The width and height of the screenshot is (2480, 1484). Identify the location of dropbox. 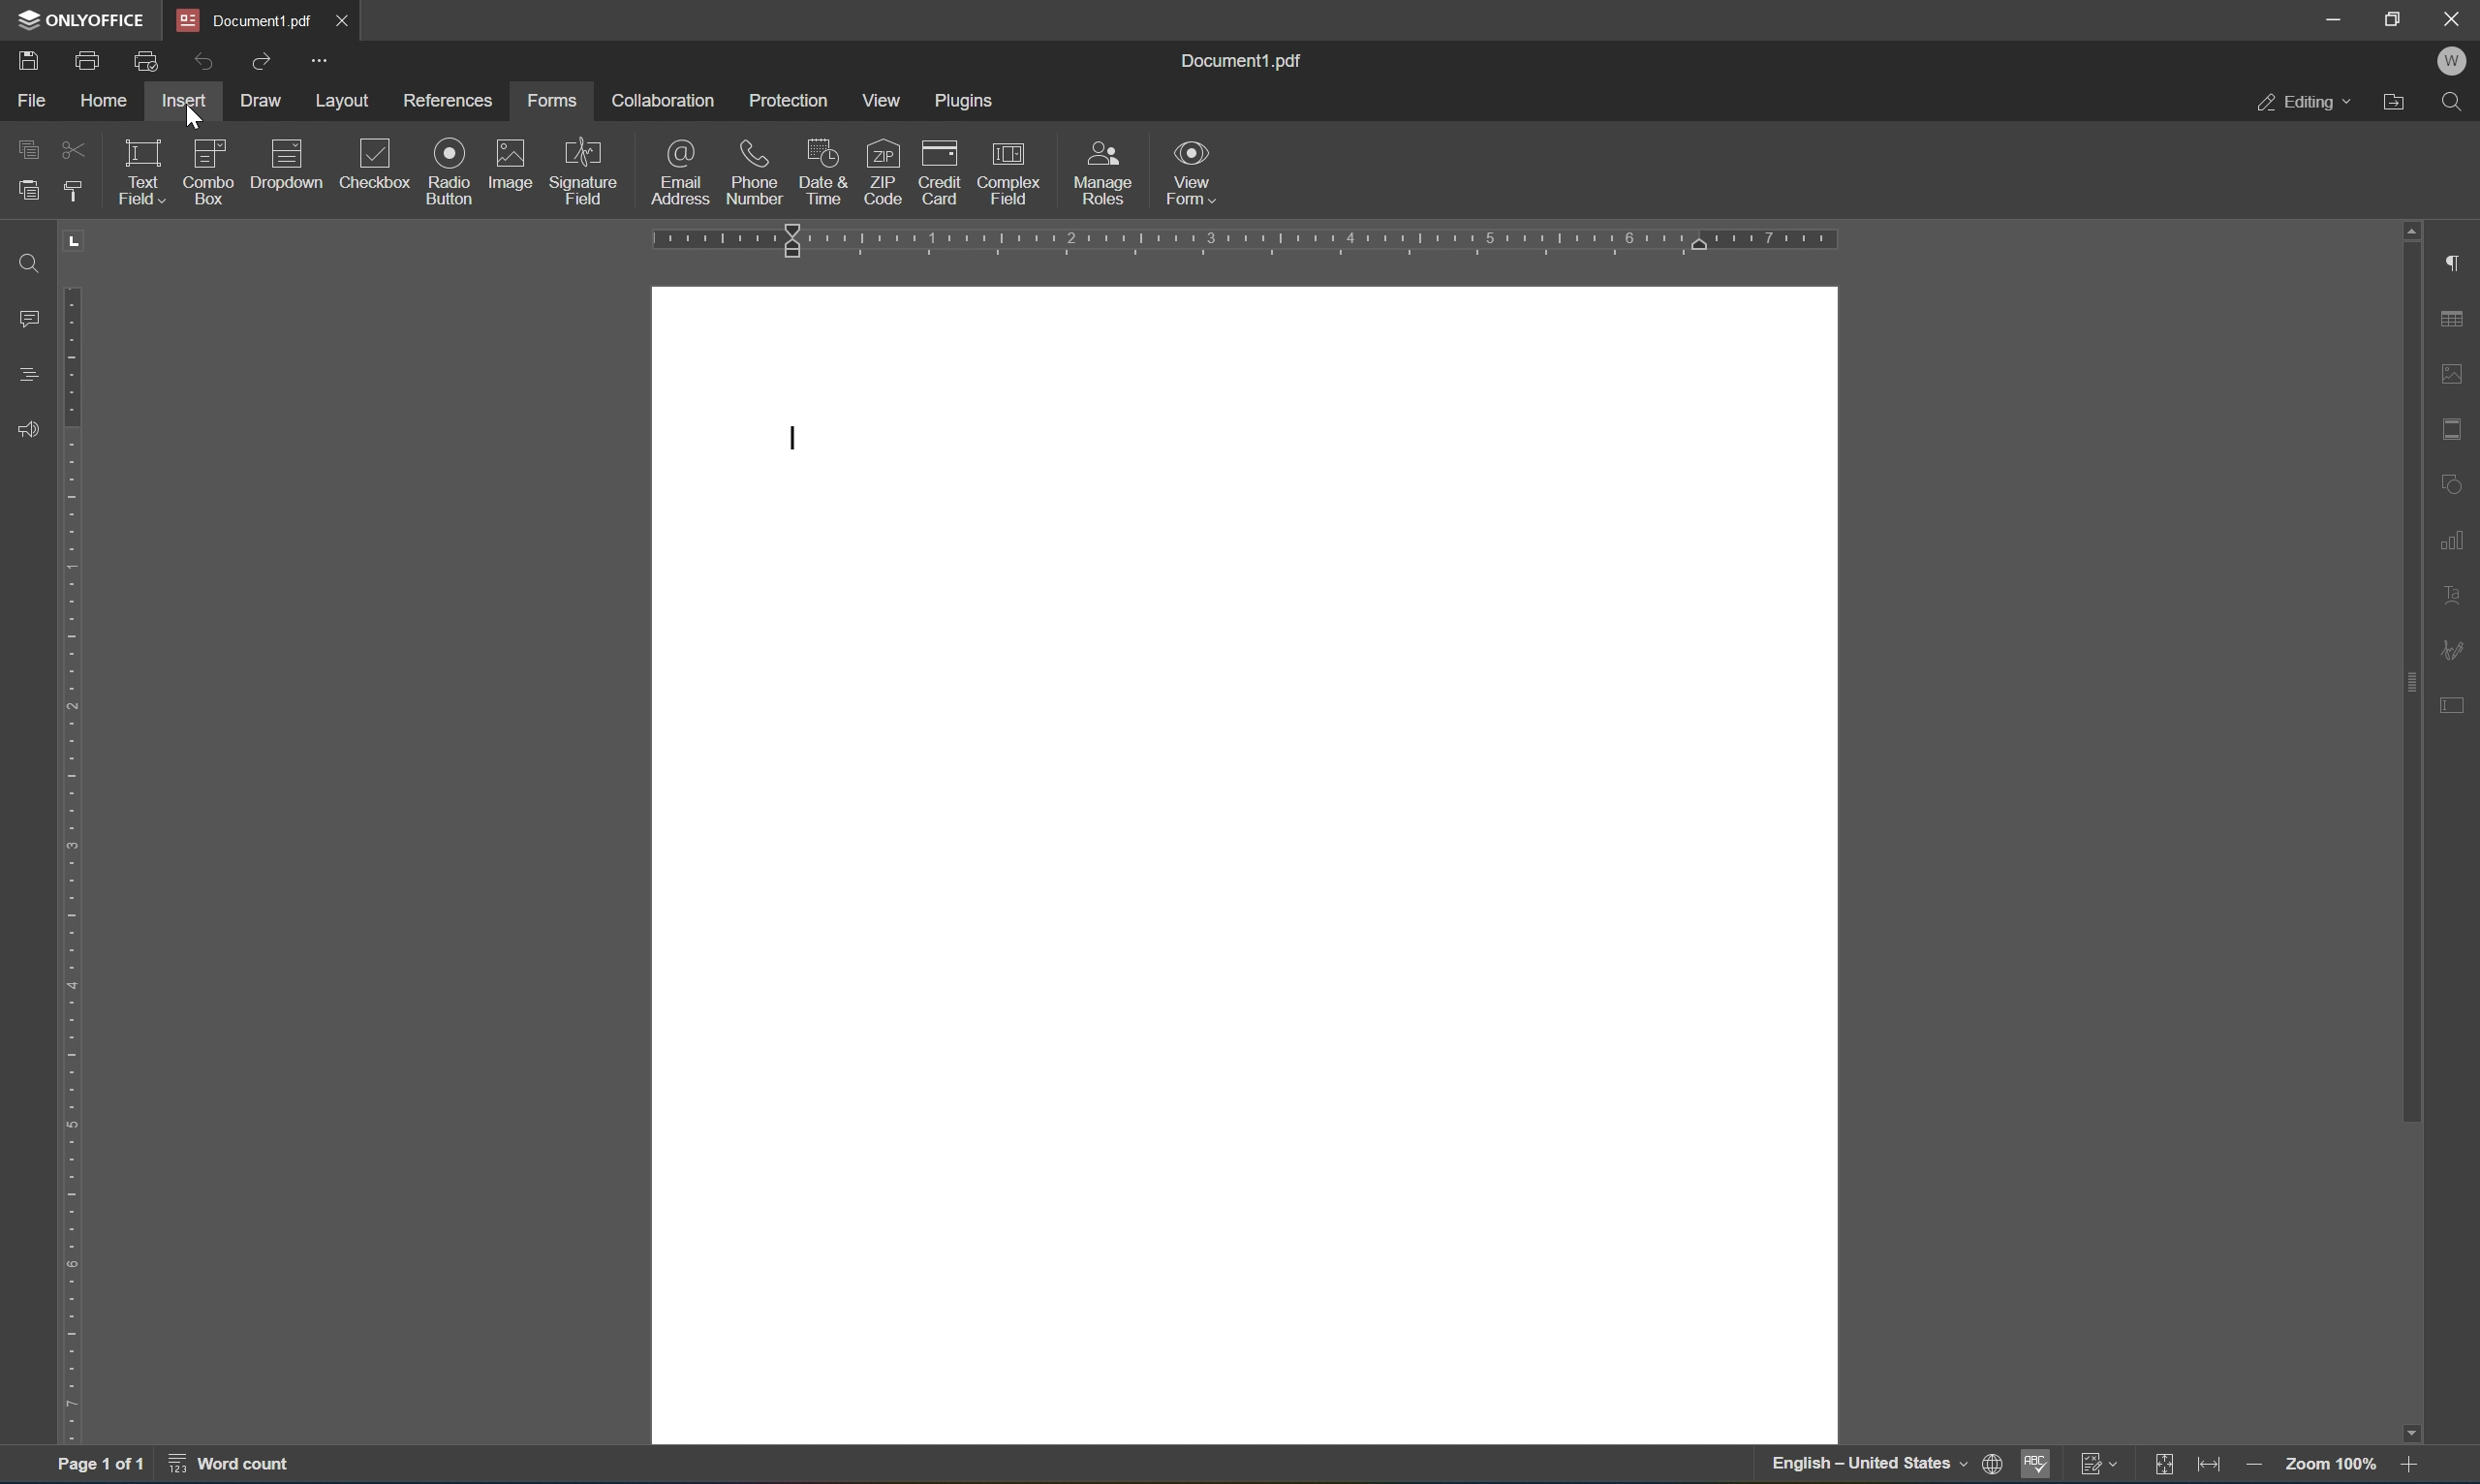
(282, 162).